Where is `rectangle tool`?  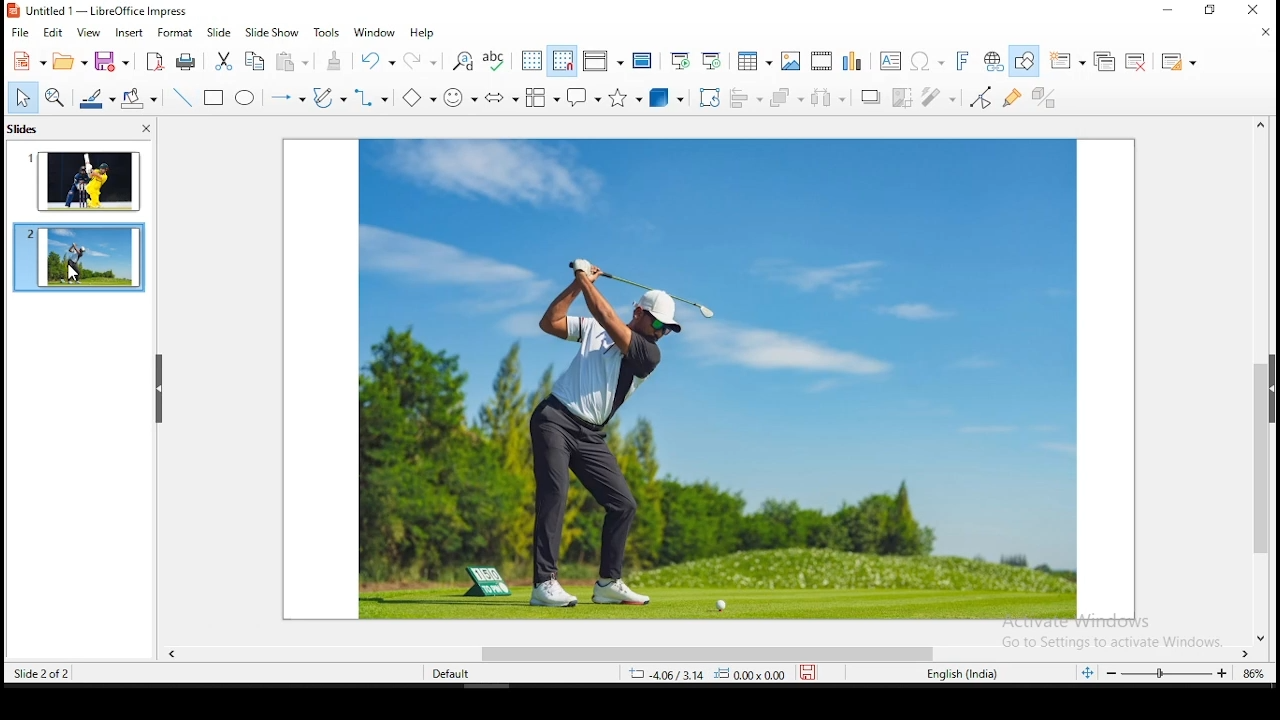
rectangle tool is located at coordinates (212, 99).